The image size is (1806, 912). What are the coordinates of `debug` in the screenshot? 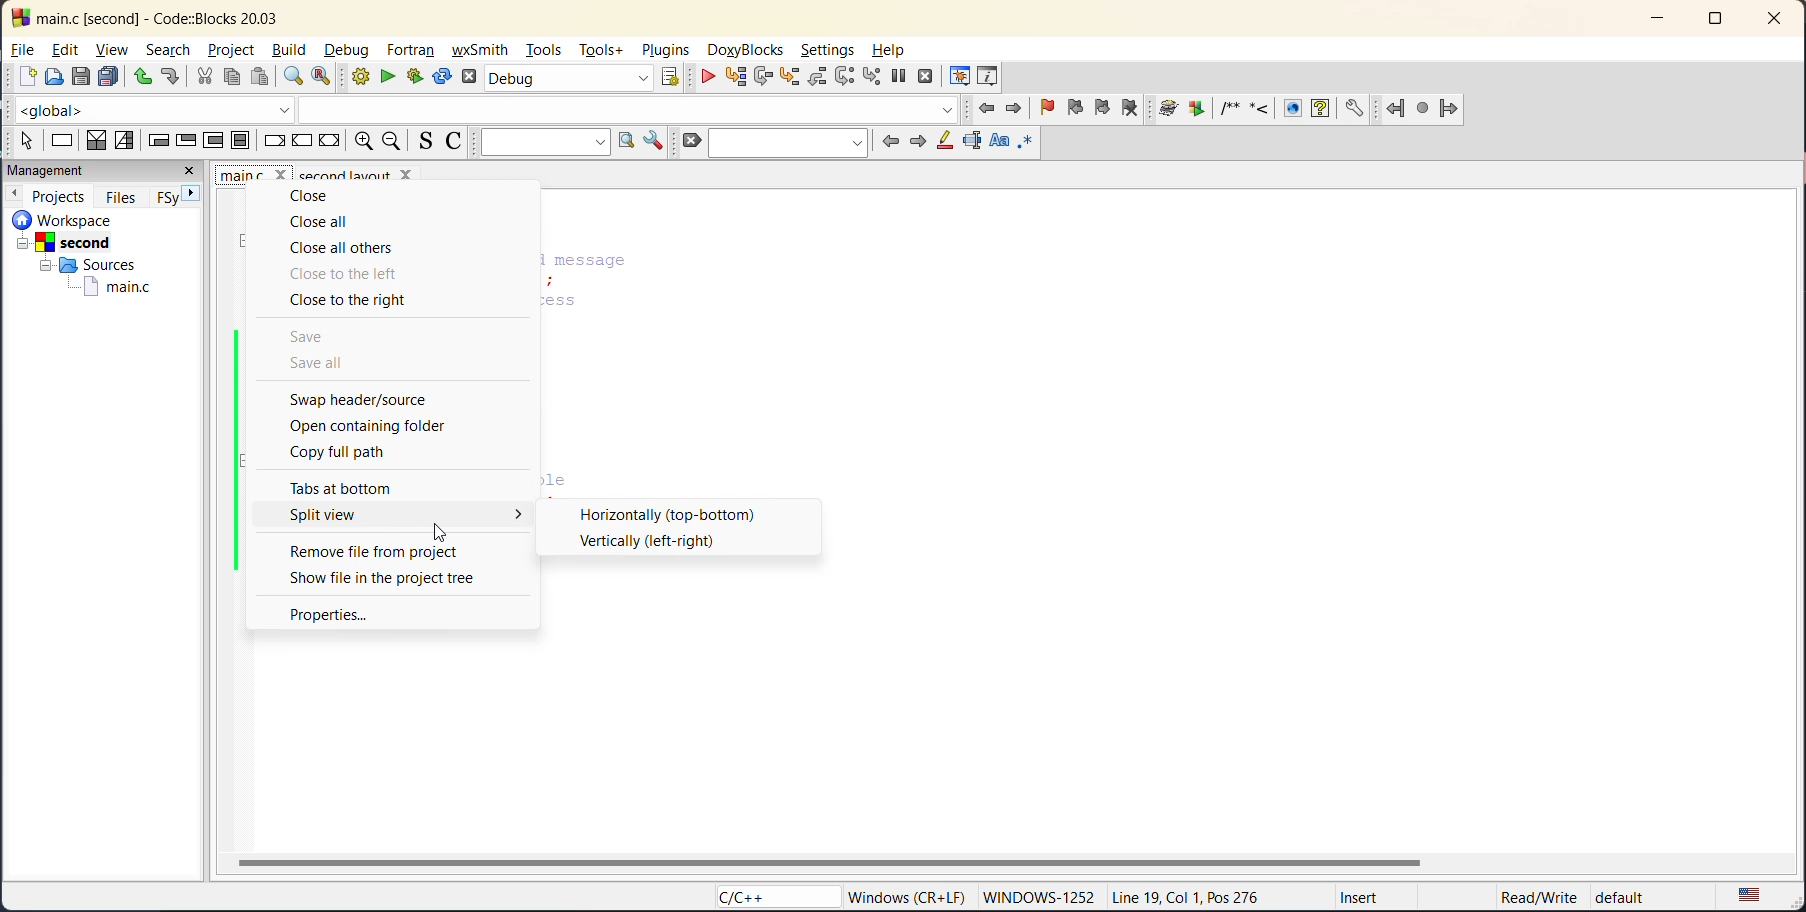 It's located at (711, 78).